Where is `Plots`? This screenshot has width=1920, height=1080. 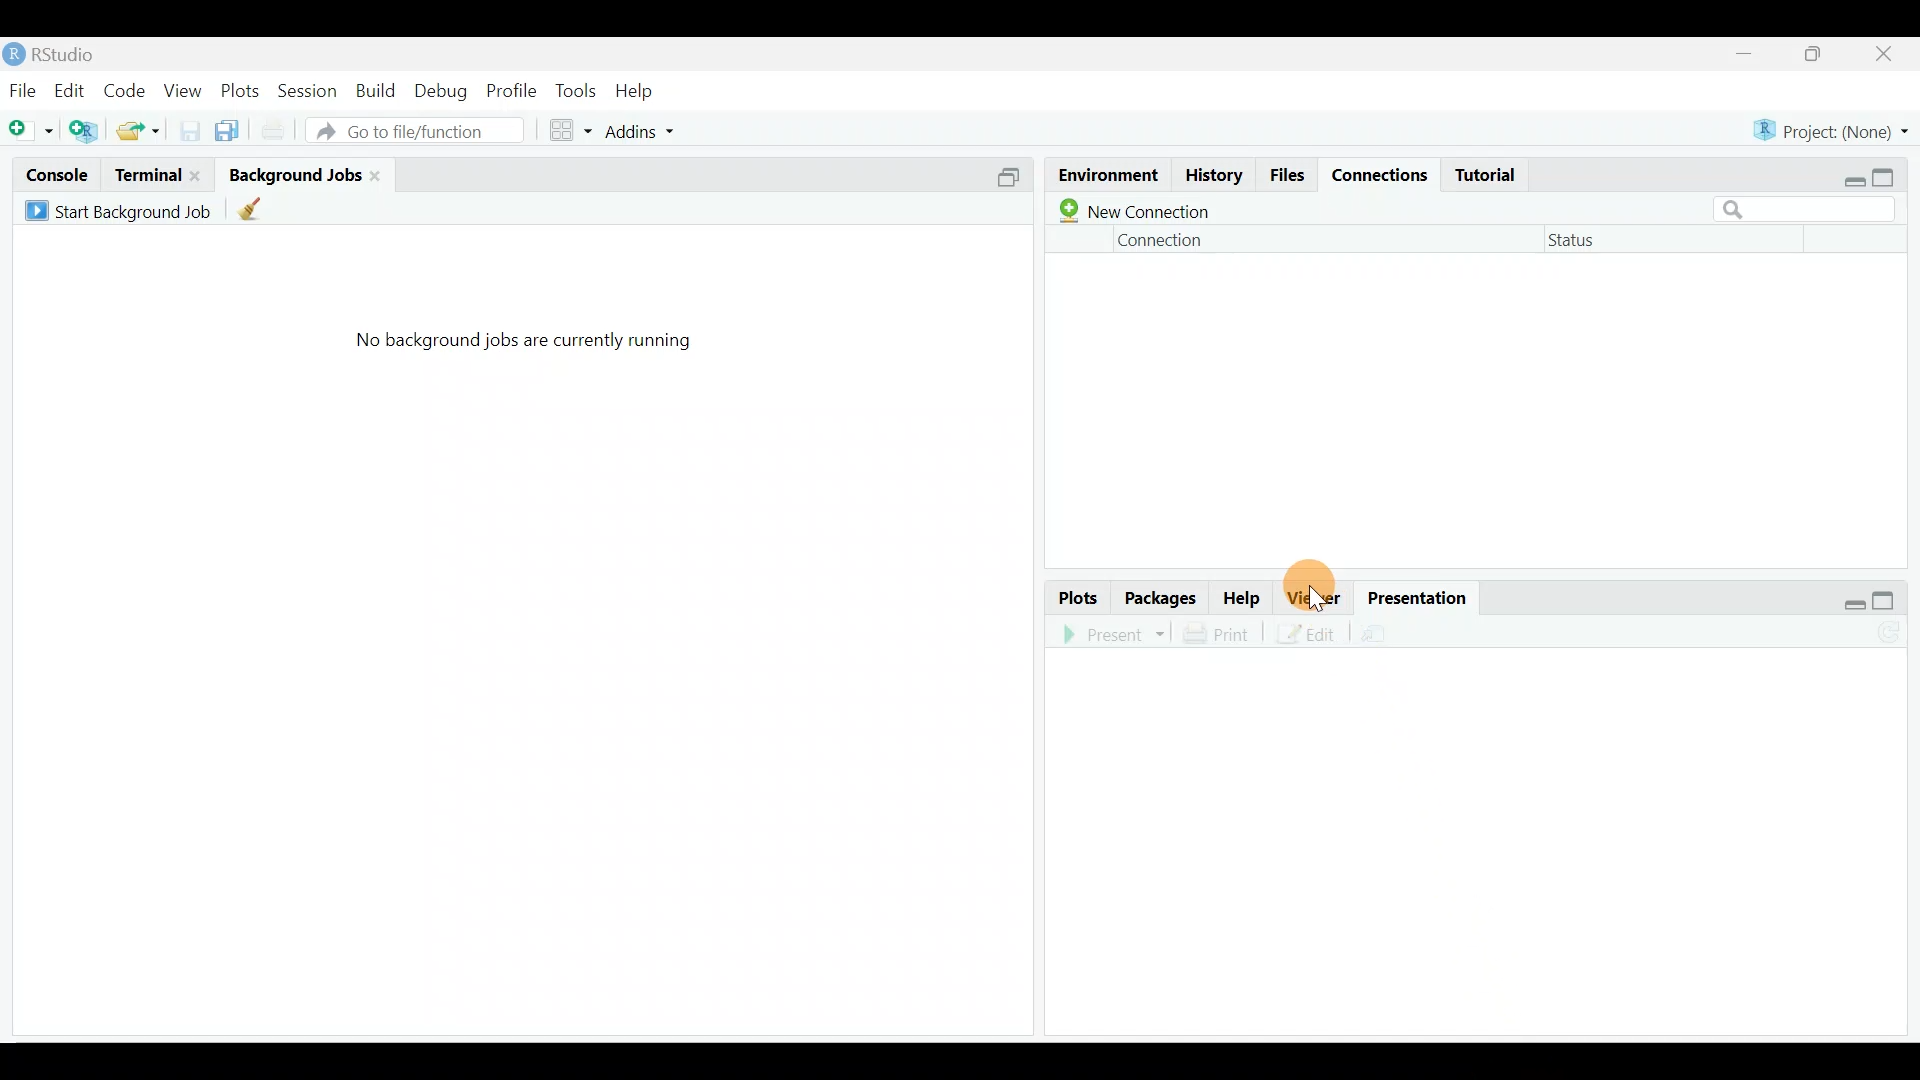
Plots is located at coordinates (1076, 596).